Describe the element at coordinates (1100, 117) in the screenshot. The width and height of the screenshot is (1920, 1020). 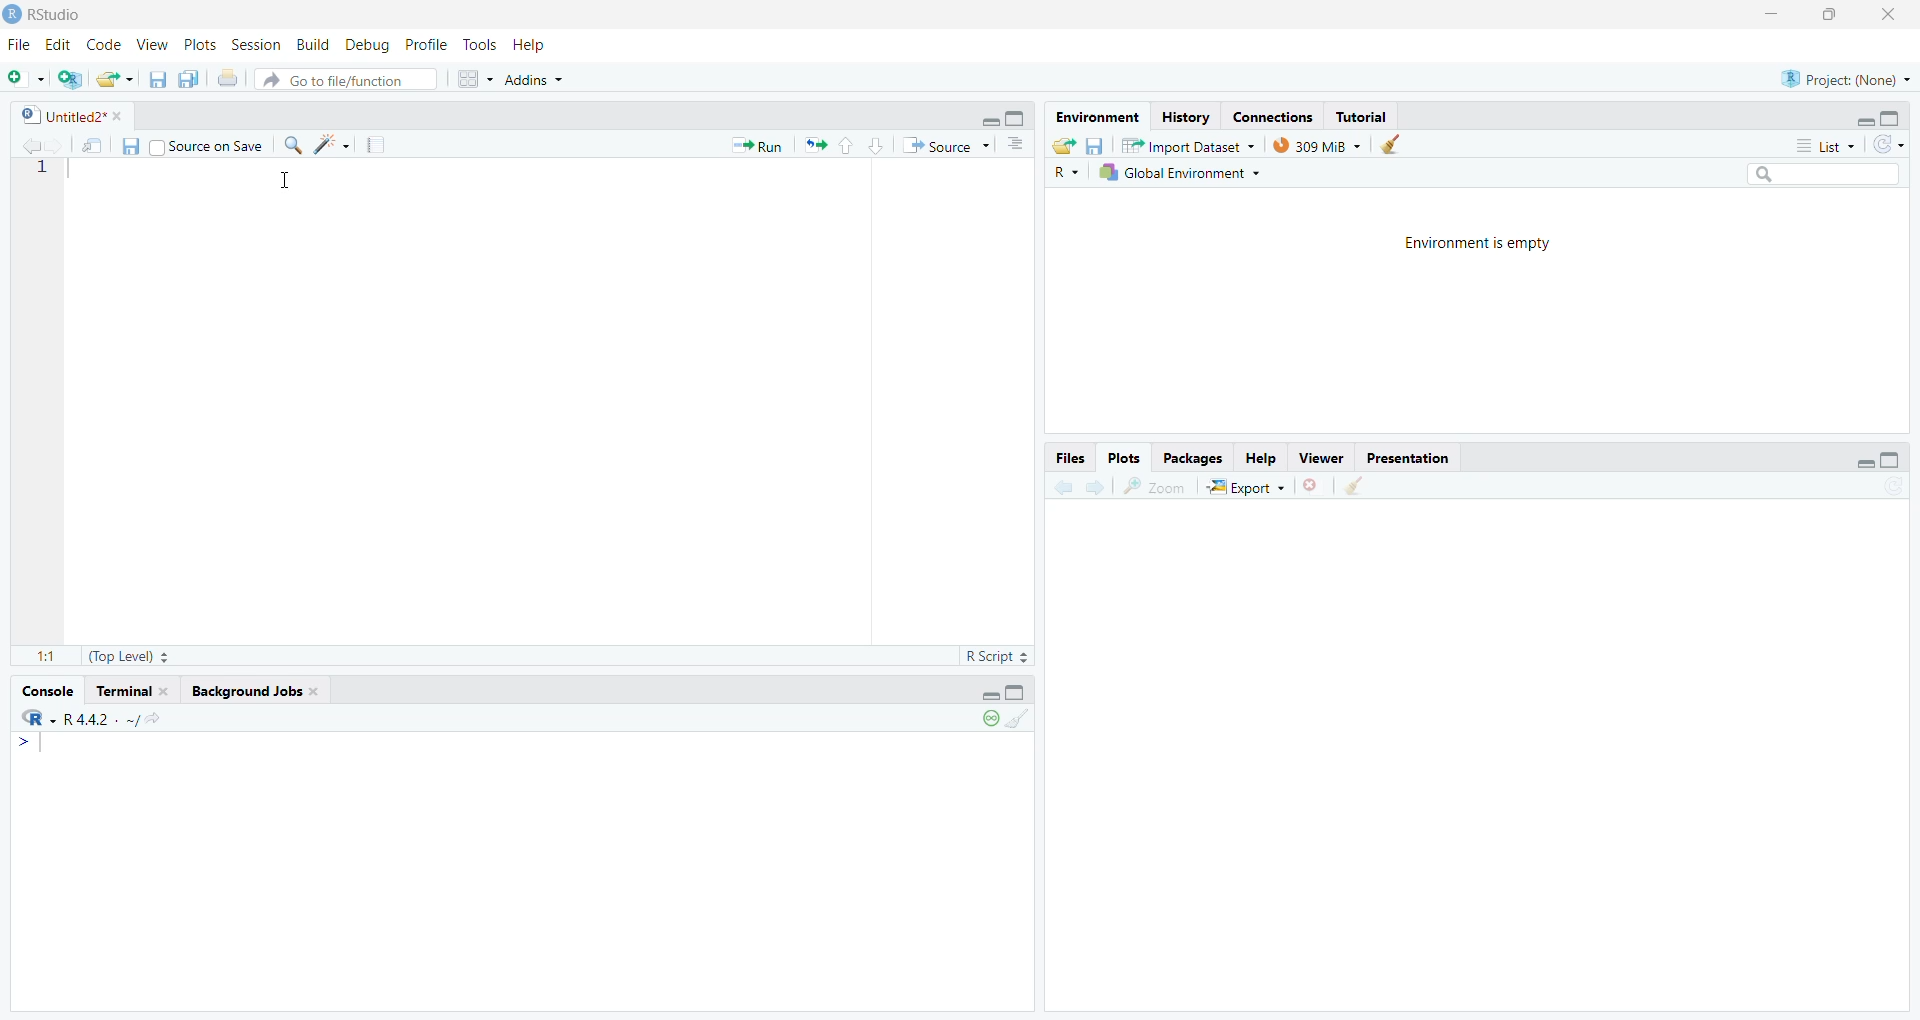
I see `Environment` at that location.